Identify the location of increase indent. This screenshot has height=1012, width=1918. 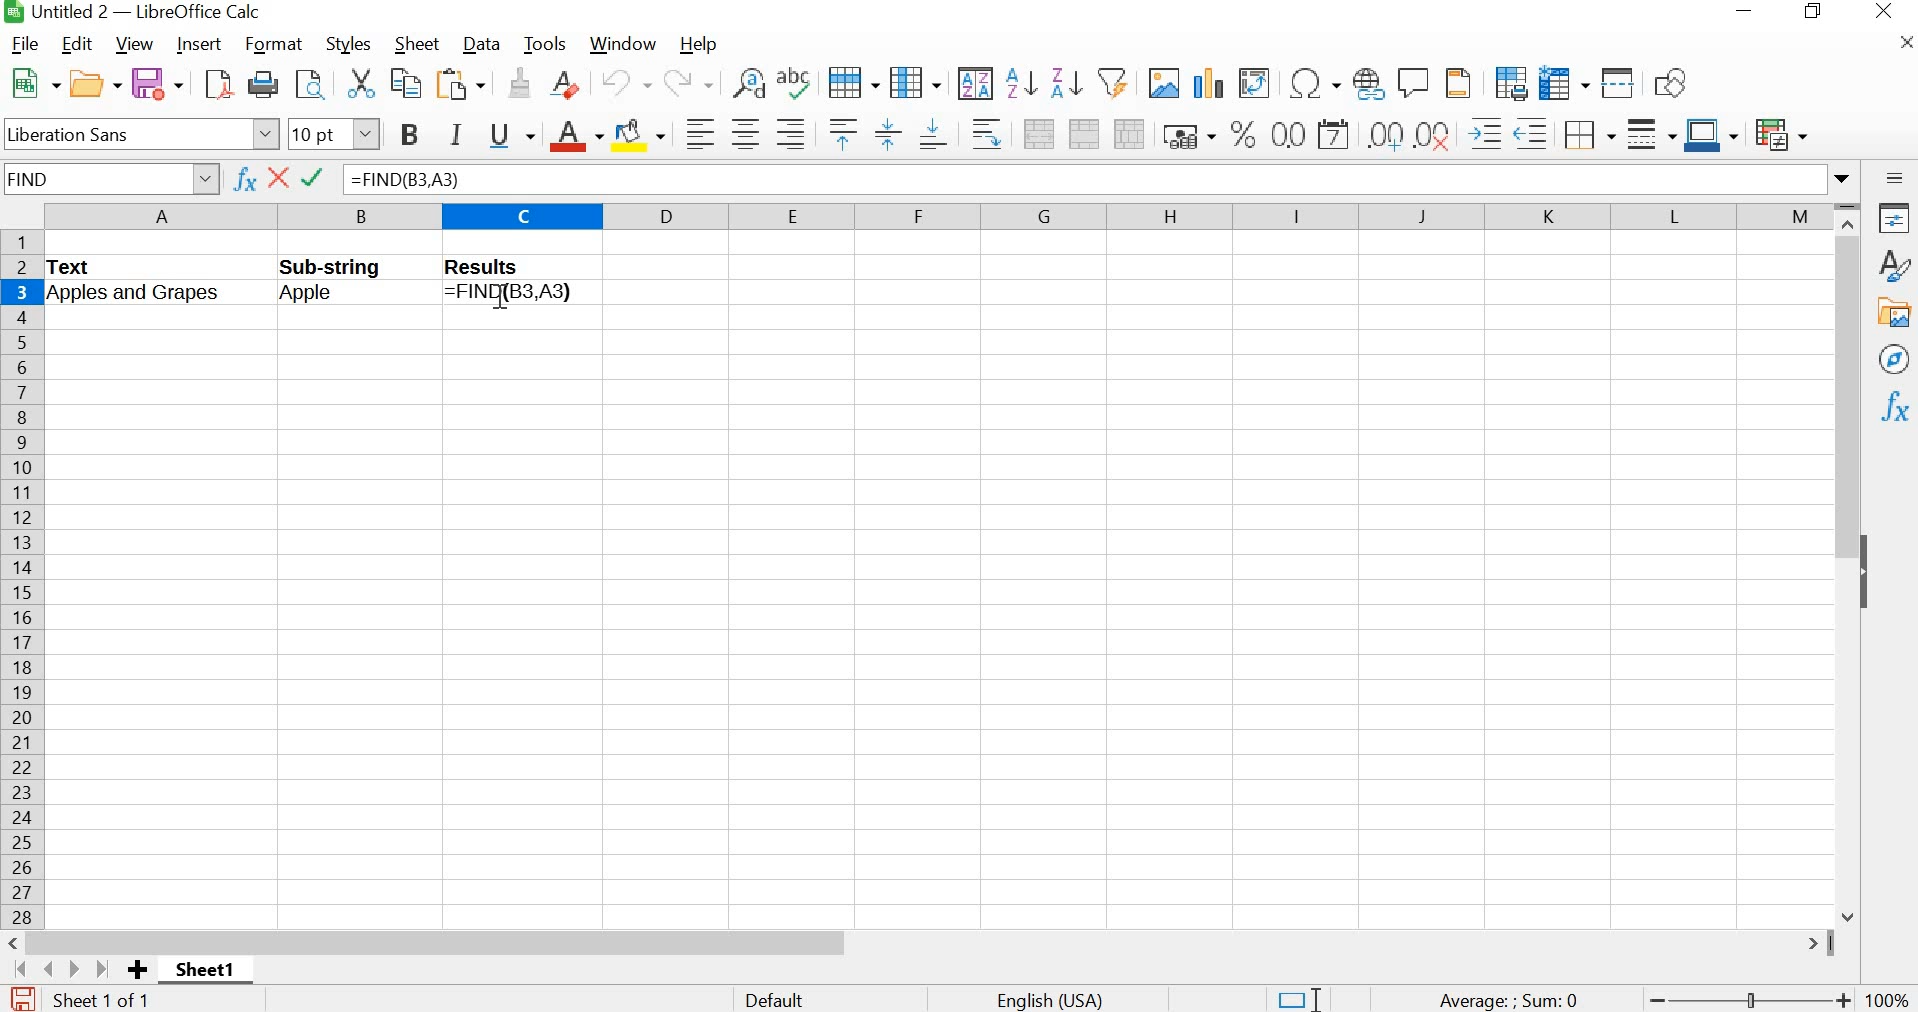
(1485, 132).